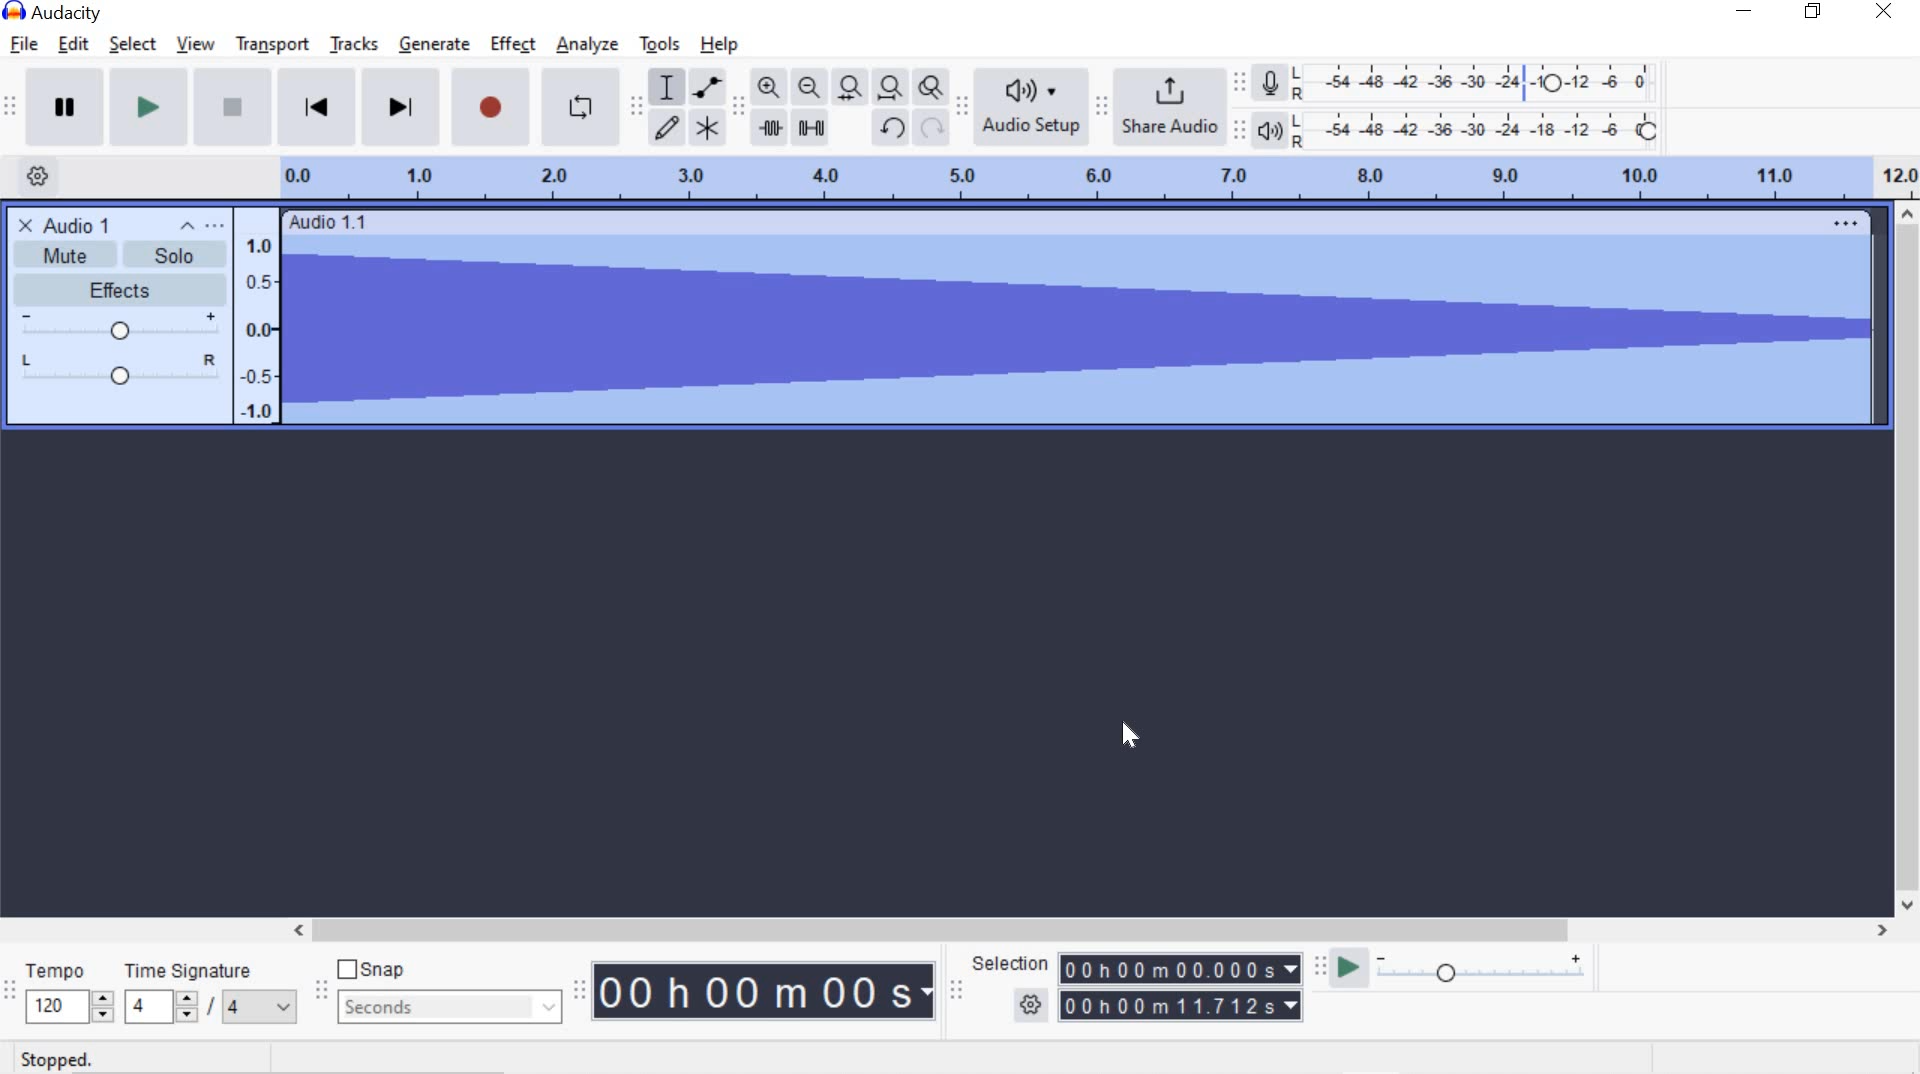  I want to click on Open menu, so click(218, 229).